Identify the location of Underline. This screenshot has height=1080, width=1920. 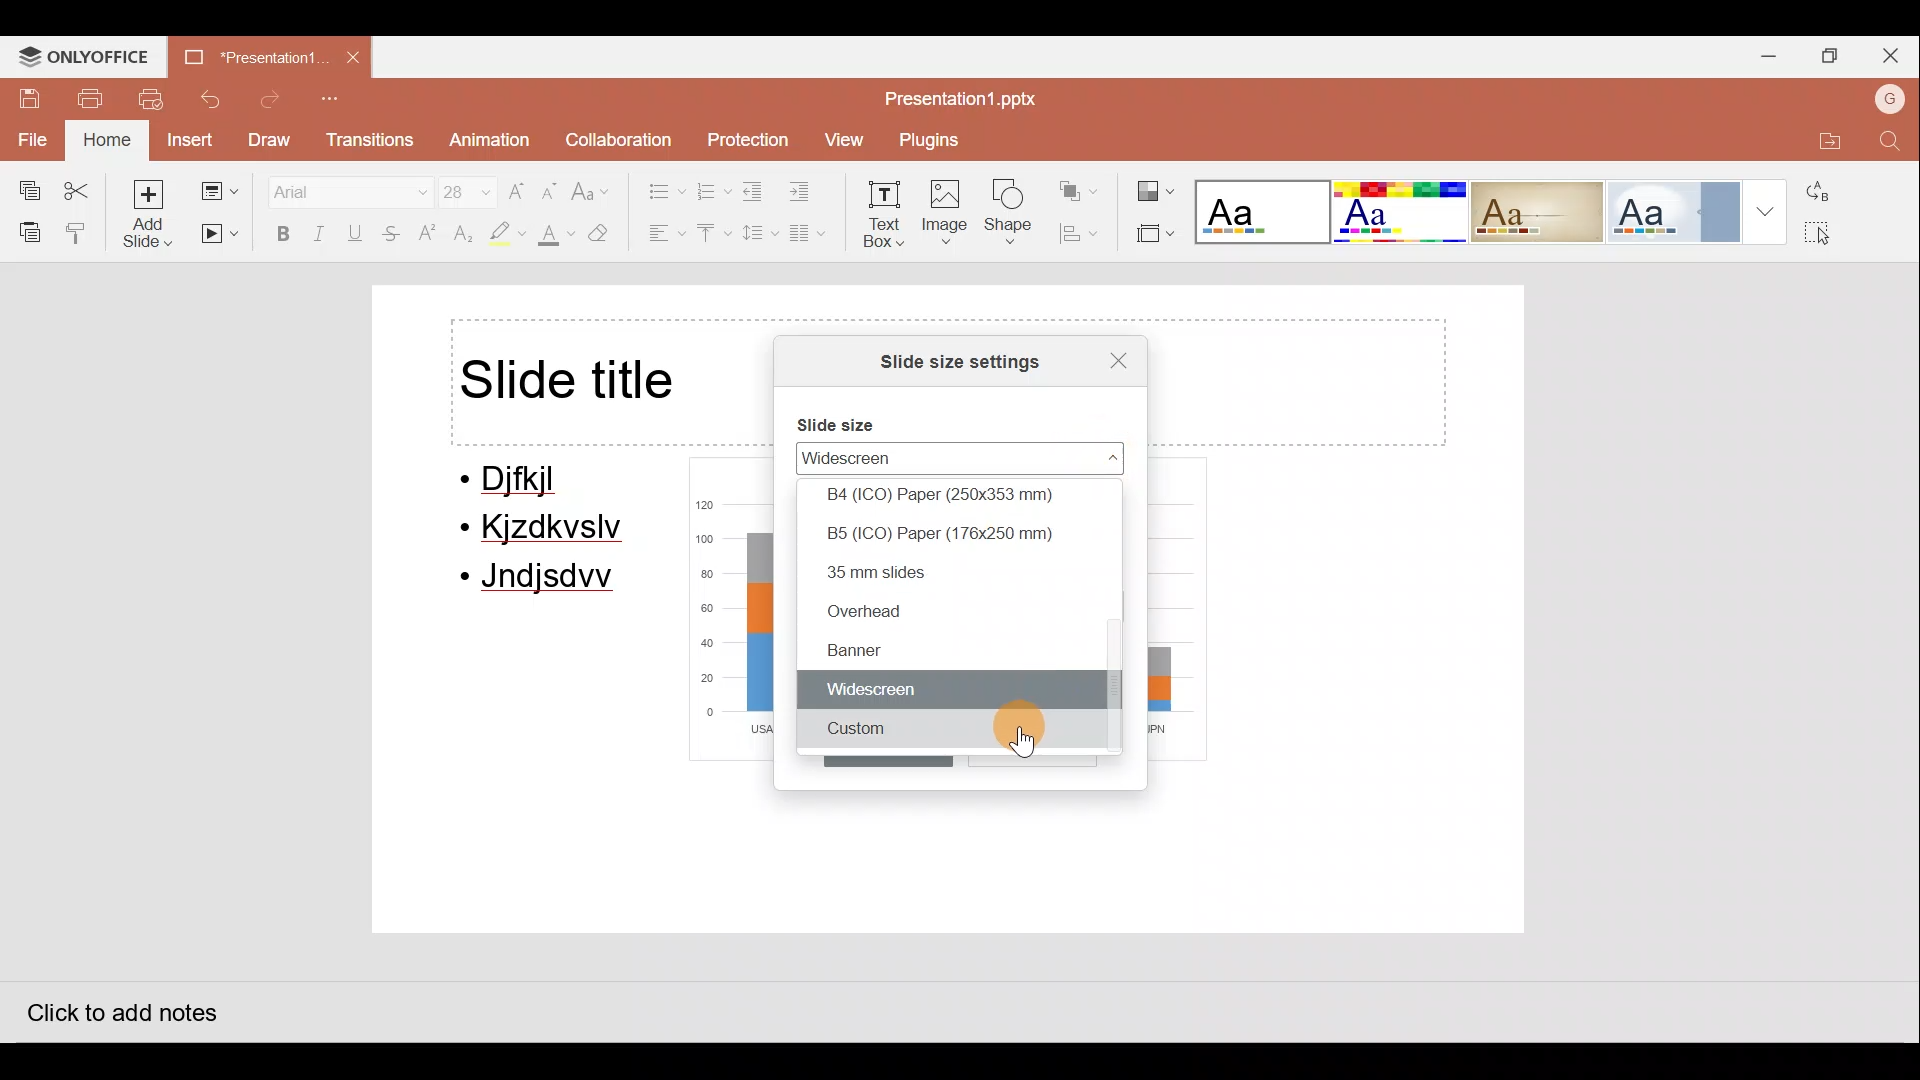
(359, 233).